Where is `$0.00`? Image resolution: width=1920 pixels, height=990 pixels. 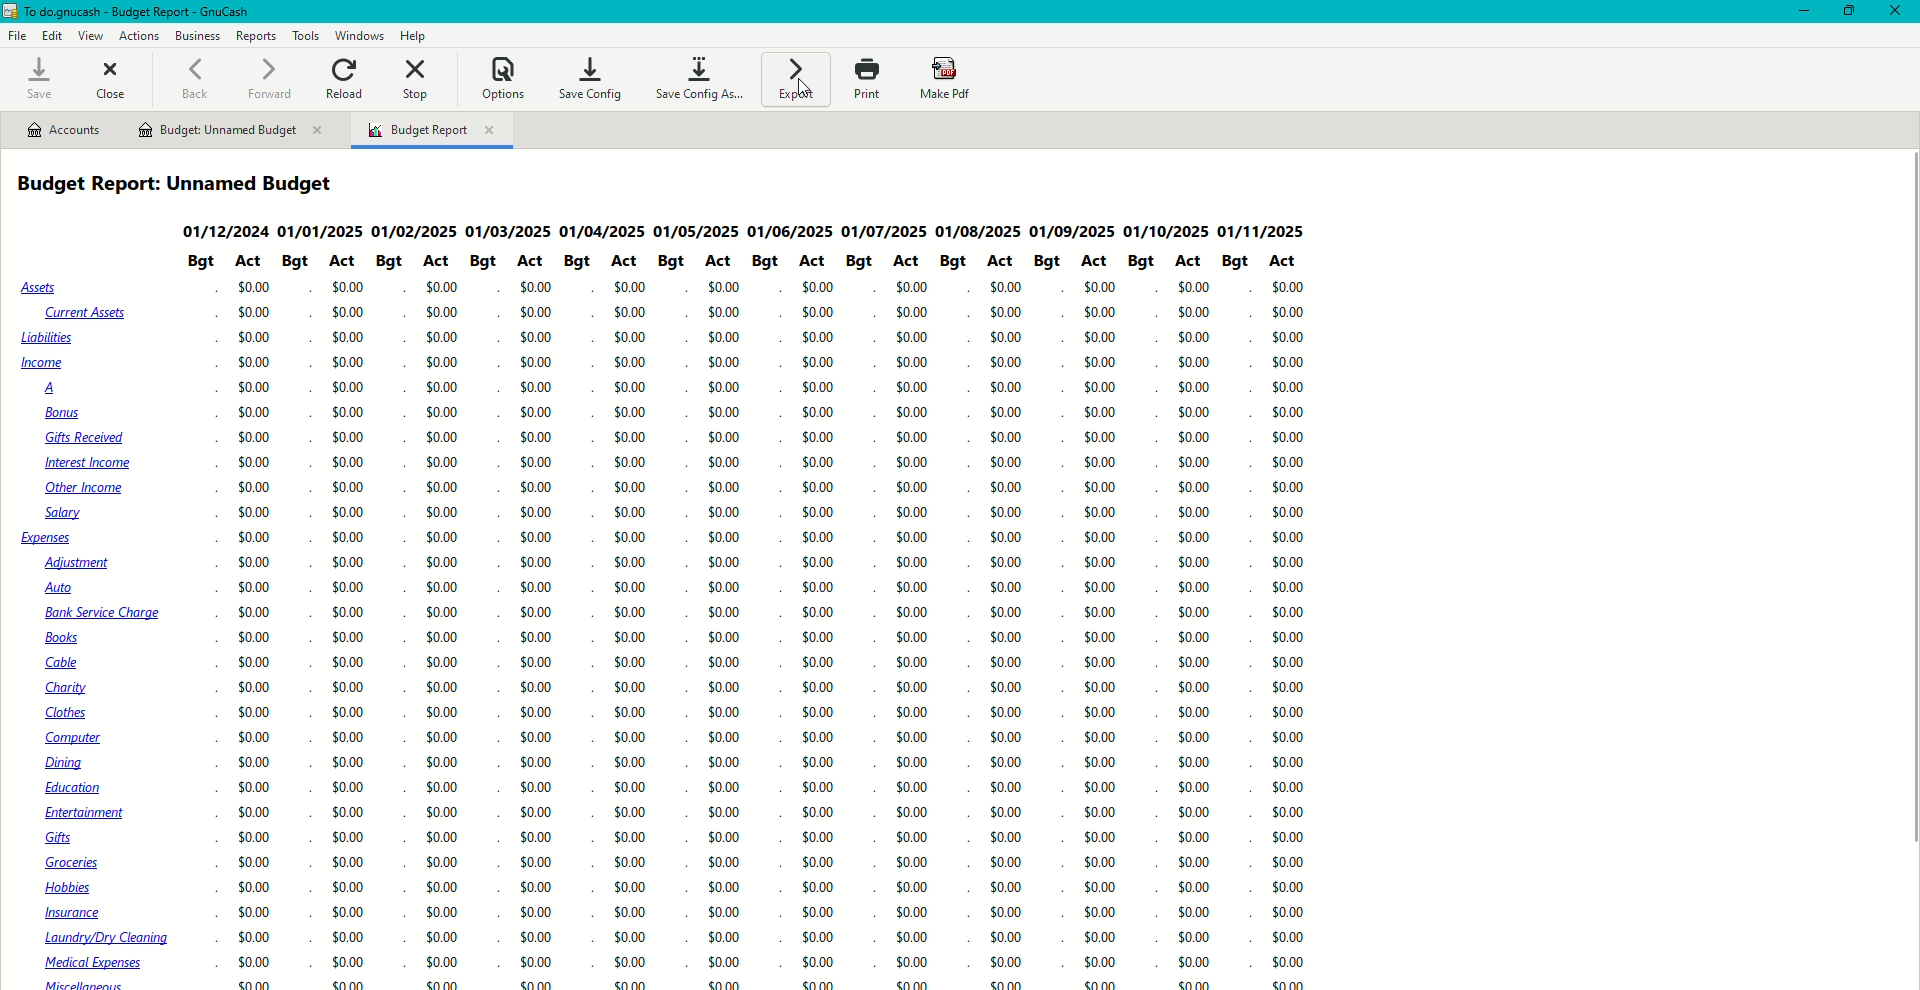
$0.00 is located at coordinates (533, 361).